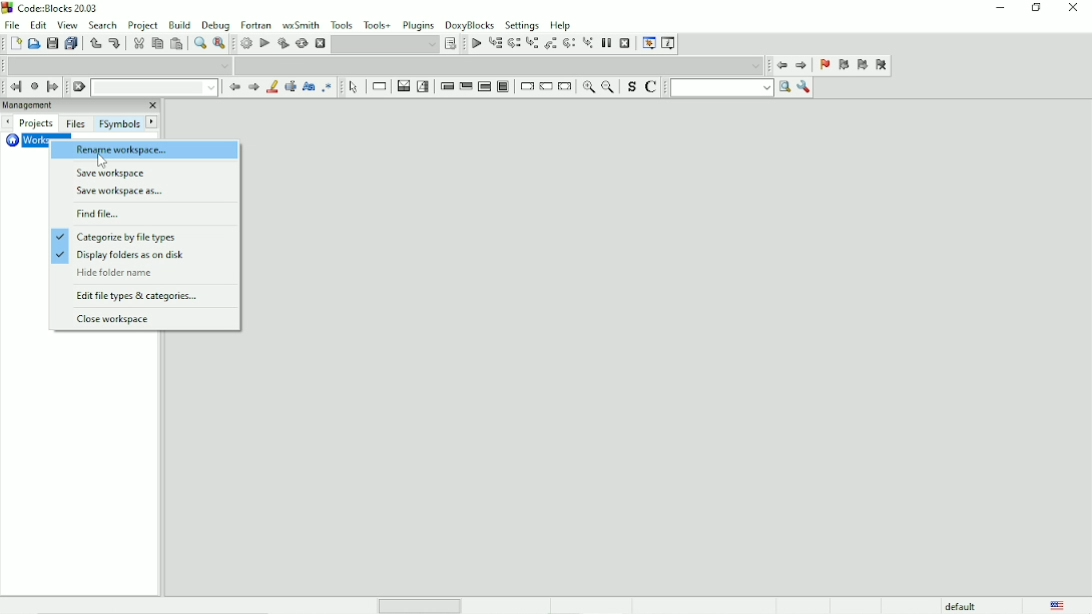 The image size is (1092, 614). I want to click on Rename workspace, so click(144, 150).